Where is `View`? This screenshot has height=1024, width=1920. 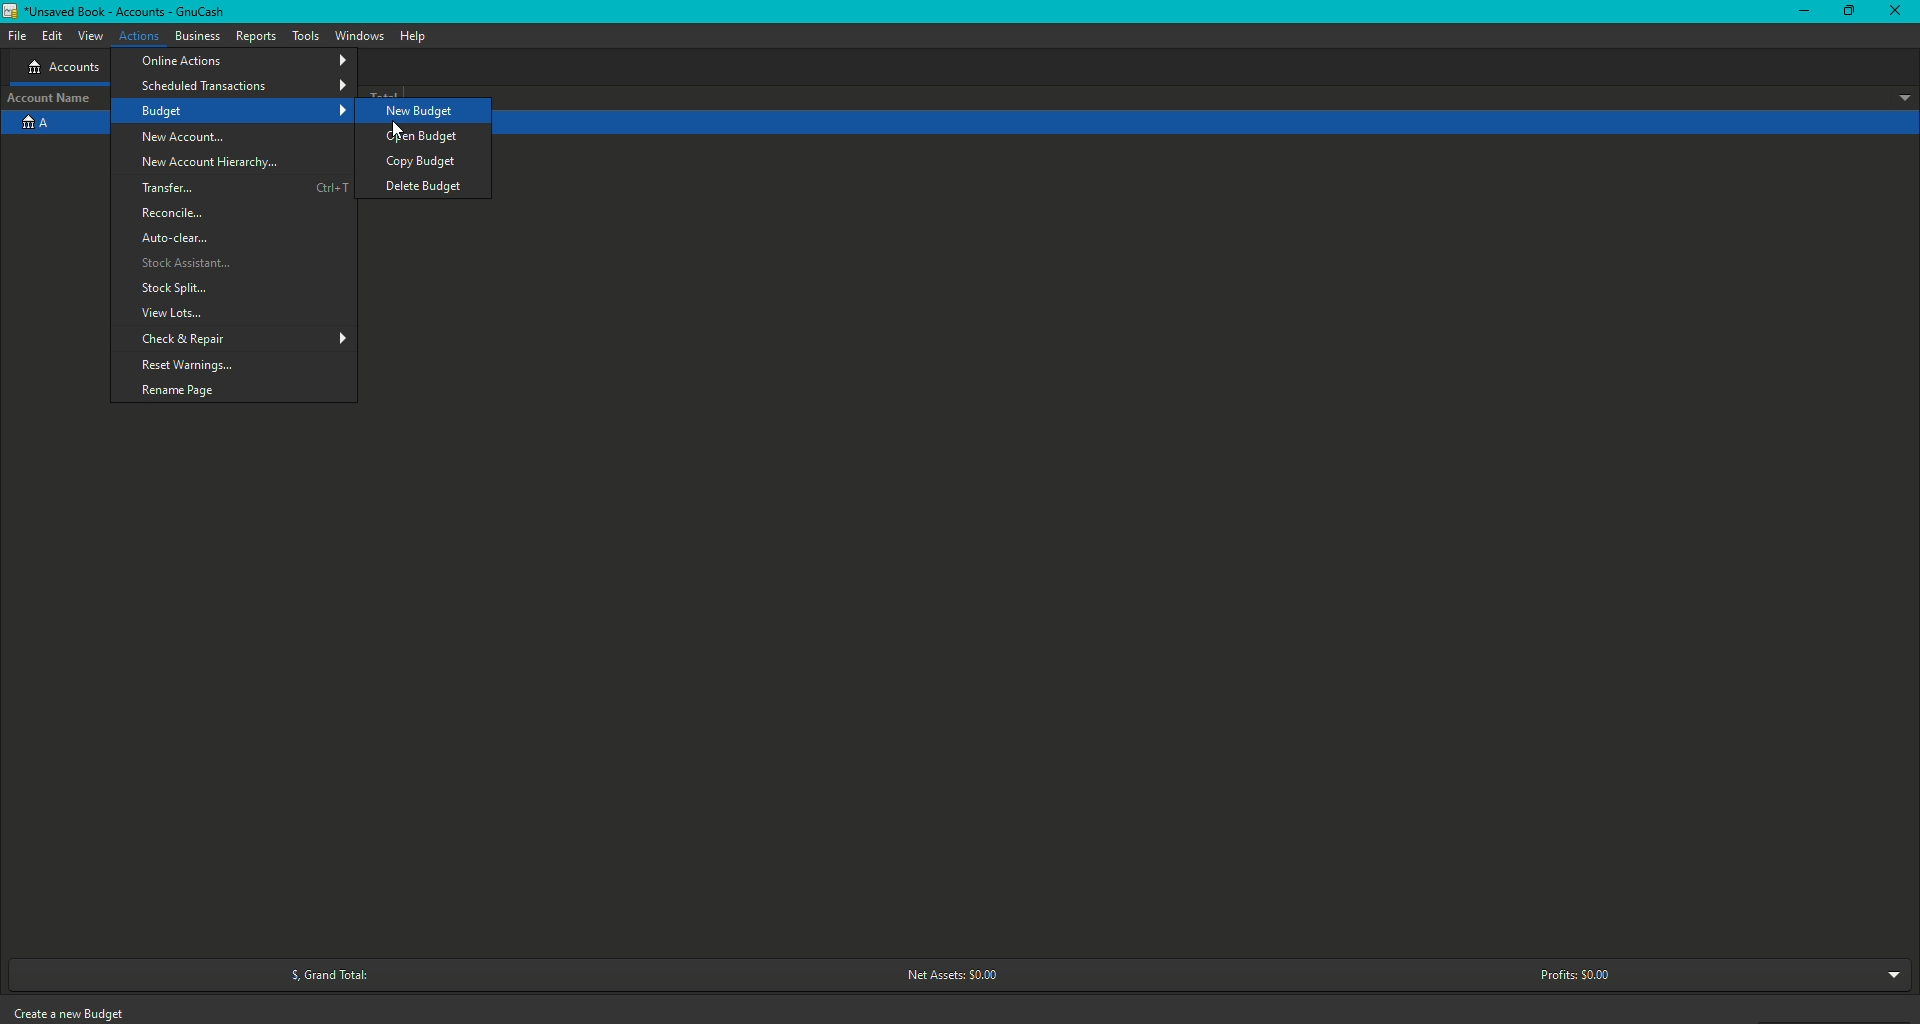 View is located at coordinates (91, 37).